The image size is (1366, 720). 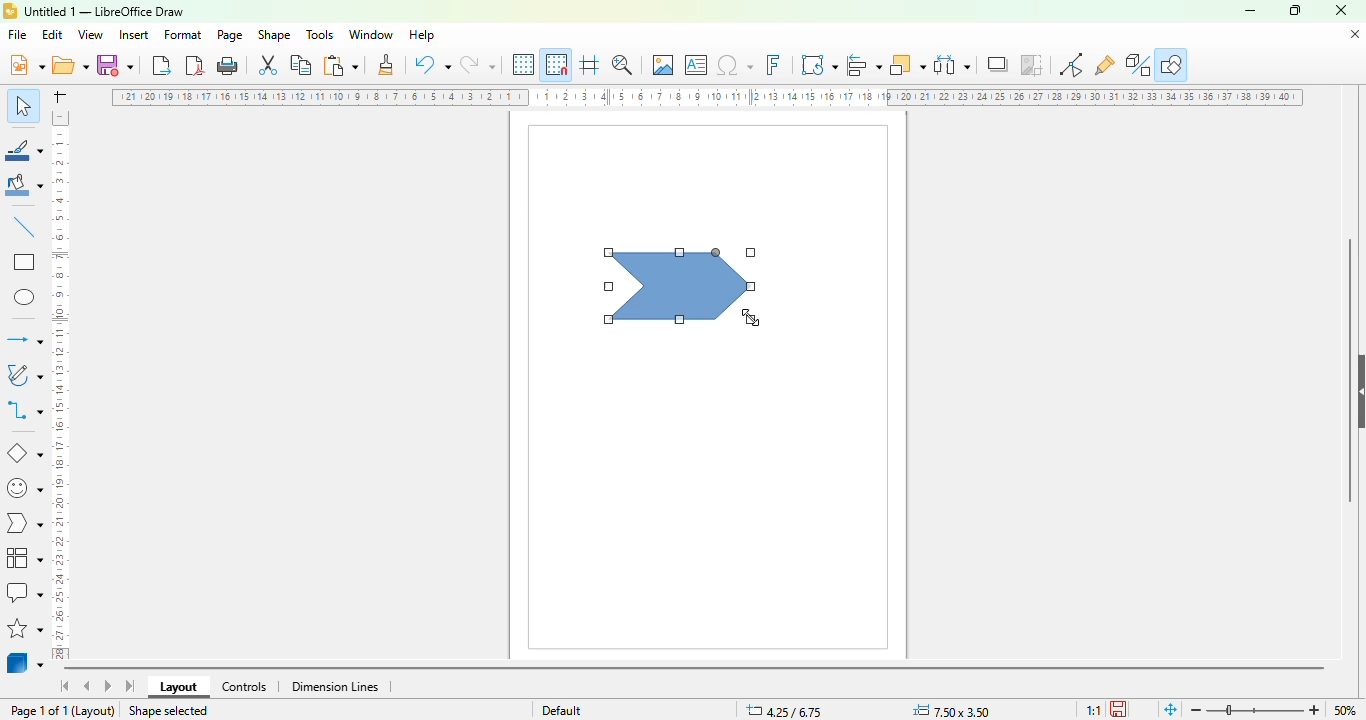 What do you see at coordinates (115, 65) in the screenshot?
I see `save` at bounding box center [115, 65].